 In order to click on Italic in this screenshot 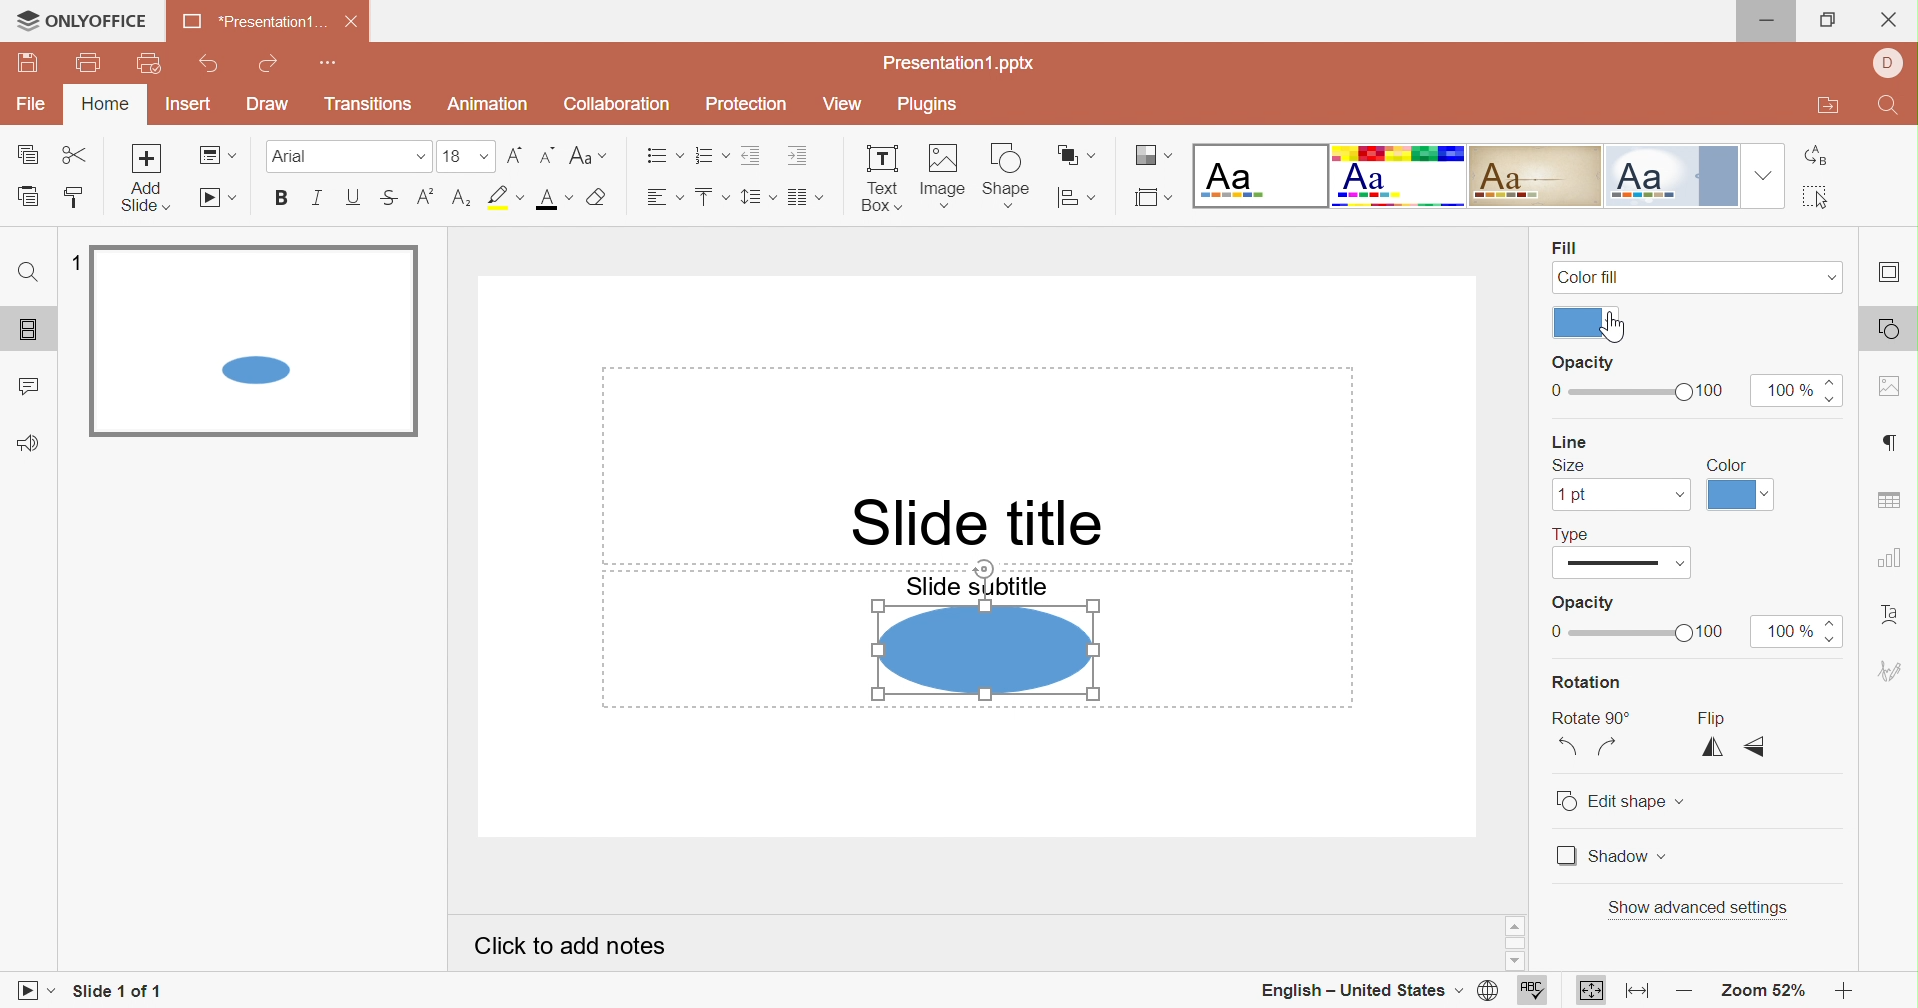, I will do `click(318, 198)`.